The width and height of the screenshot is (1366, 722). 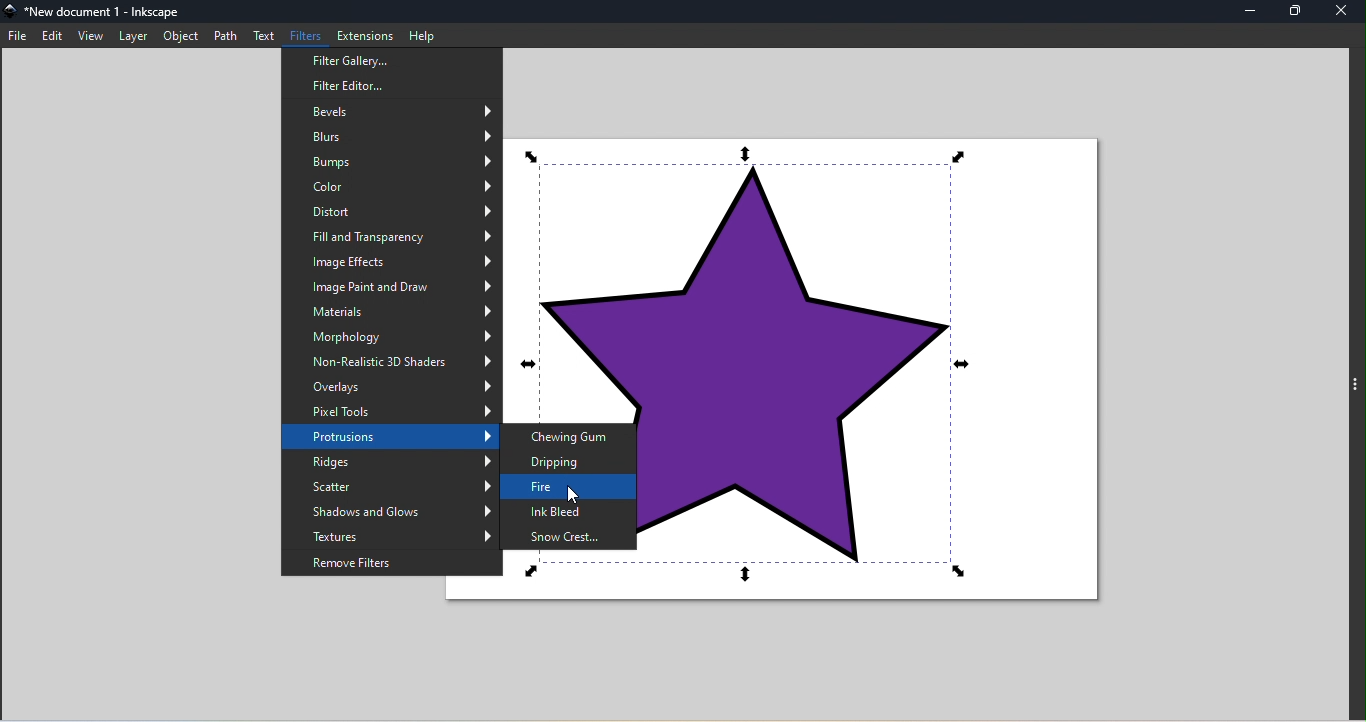 I want to click on Color, so click(x=393, y=187).